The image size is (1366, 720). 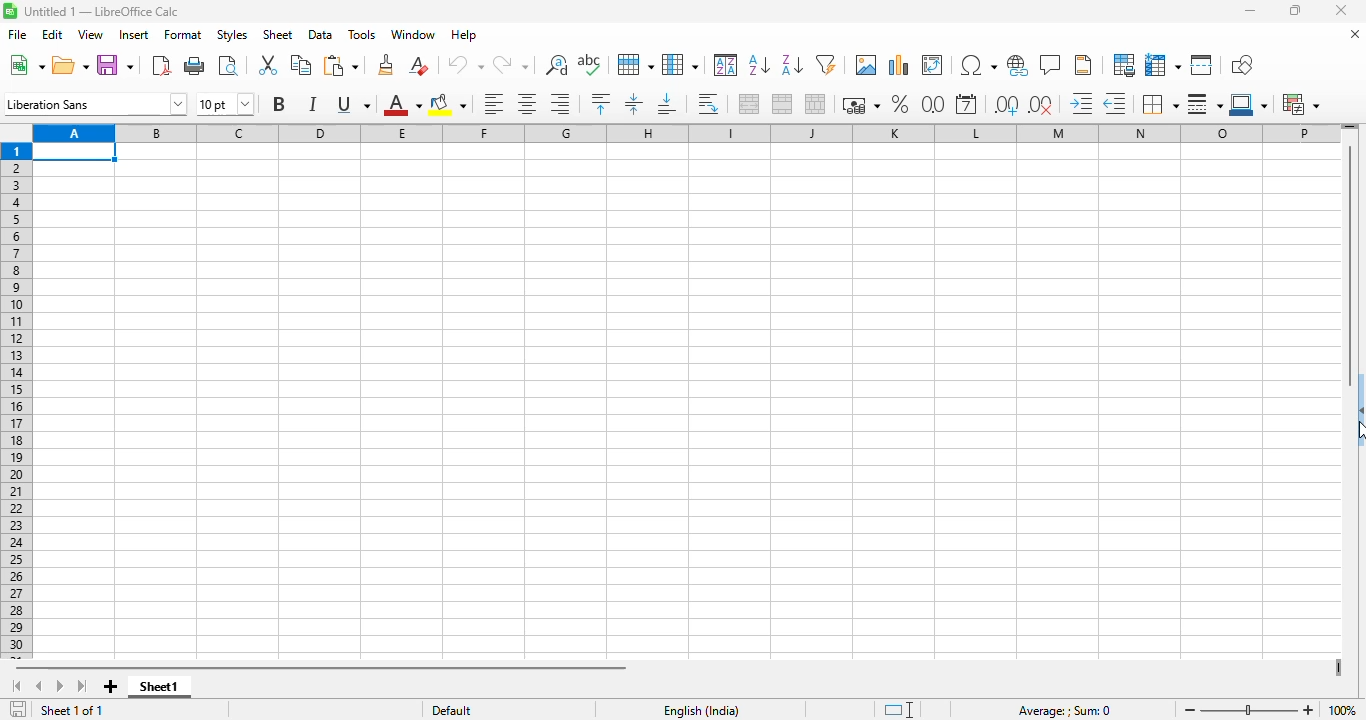 What do you see at coordinates (465, 65) in the screenshot?
I see `undo` at bounding box center [465, 65].